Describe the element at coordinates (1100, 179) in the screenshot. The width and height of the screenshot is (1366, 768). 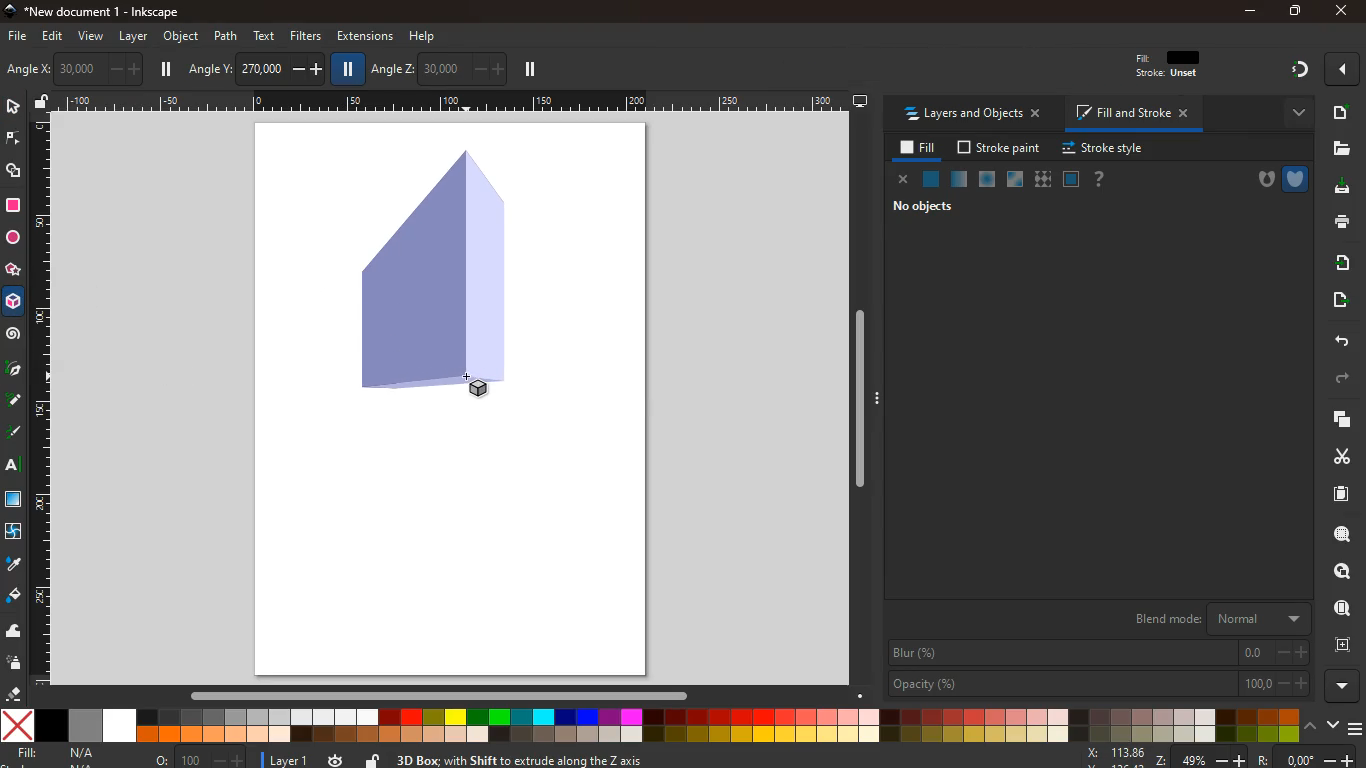
I see `help` at that location.